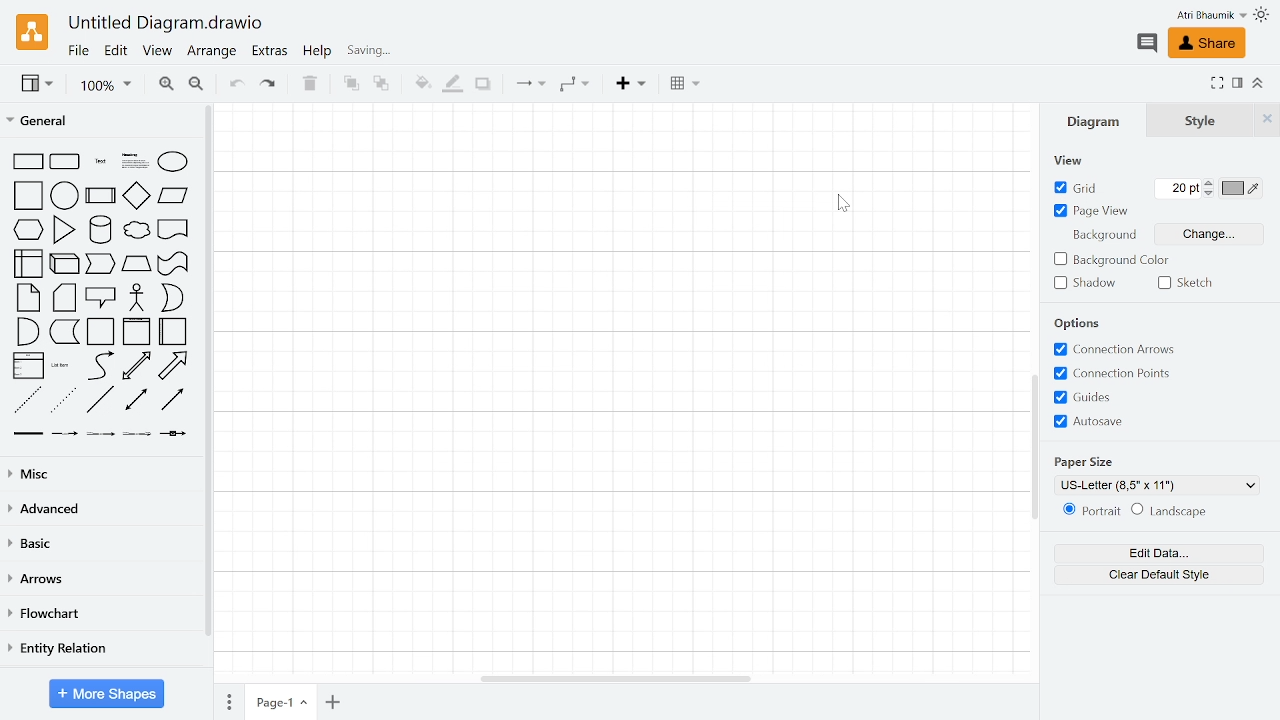 Image resolution: width=1280 pixels, height=720 pixels. I want to click on Delete, so click(311, 85).